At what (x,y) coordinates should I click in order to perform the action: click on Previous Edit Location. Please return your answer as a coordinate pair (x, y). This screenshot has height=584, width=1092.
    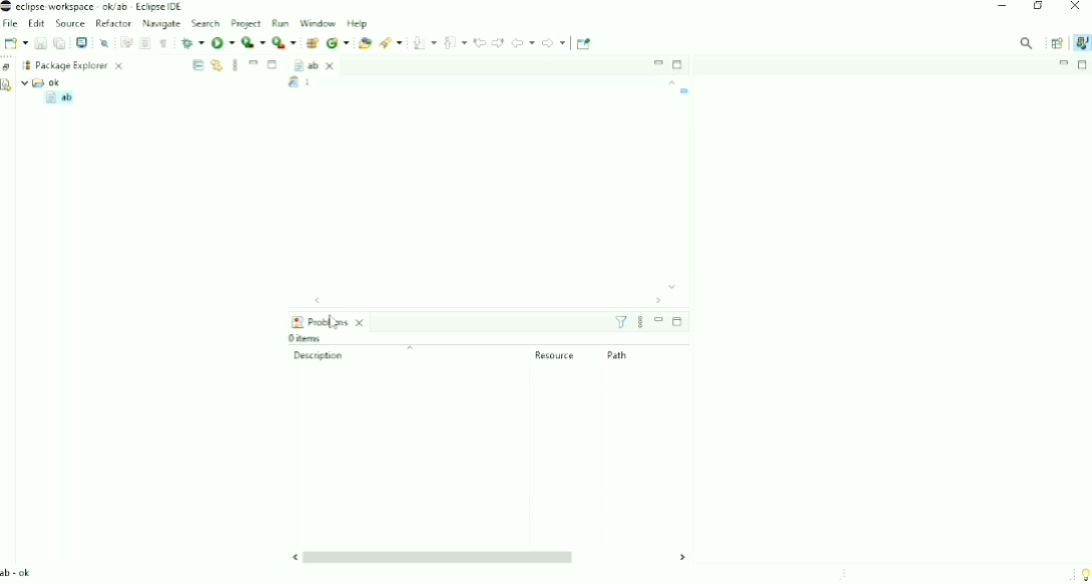
    Looking at the image, I should click on (480, 42).